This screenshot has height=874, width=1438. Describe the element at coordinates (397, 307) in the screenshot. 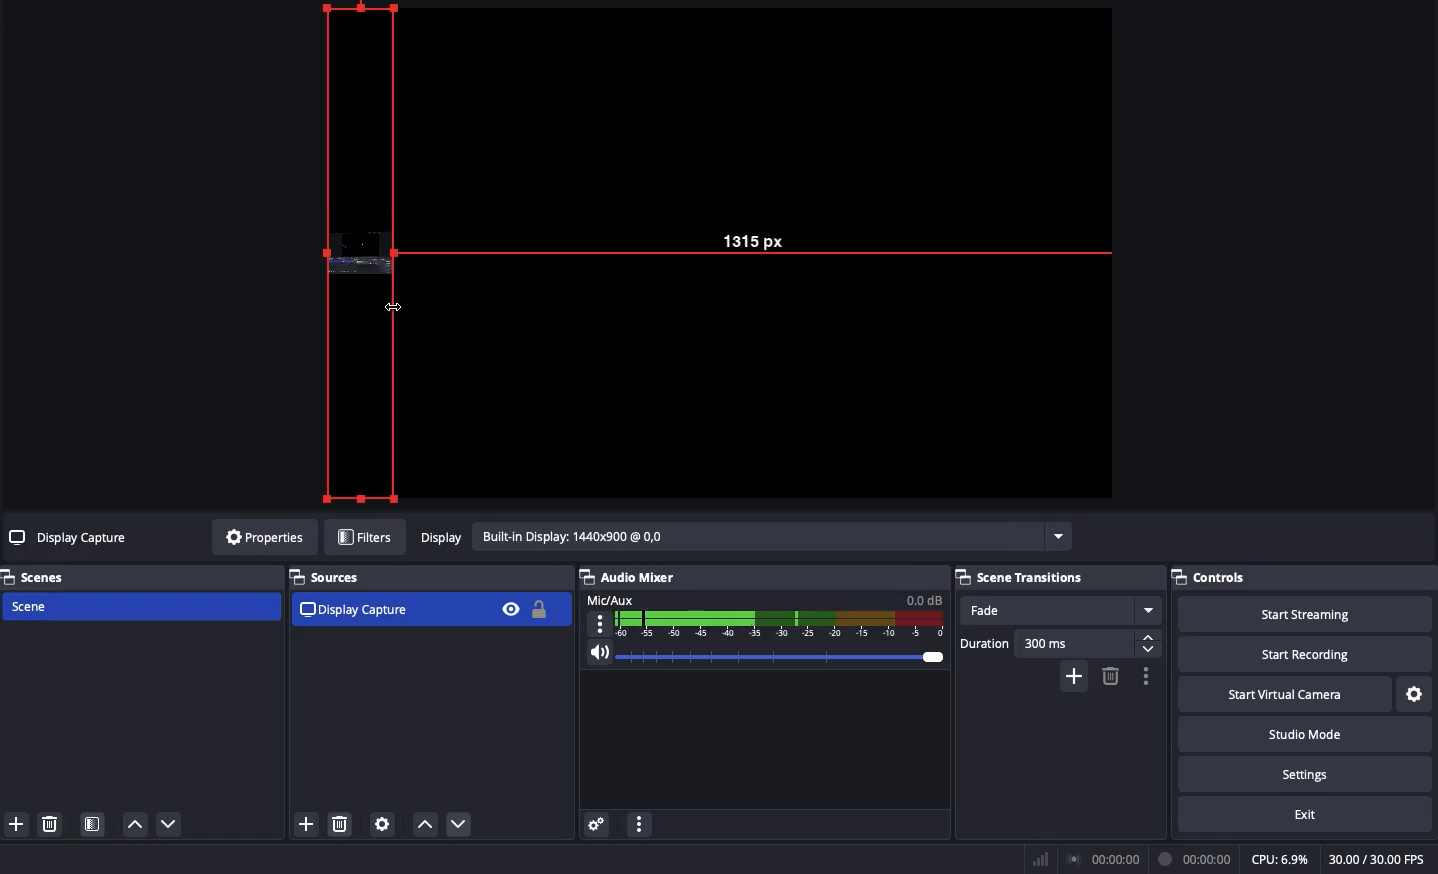

I see `Cursor` at that location.